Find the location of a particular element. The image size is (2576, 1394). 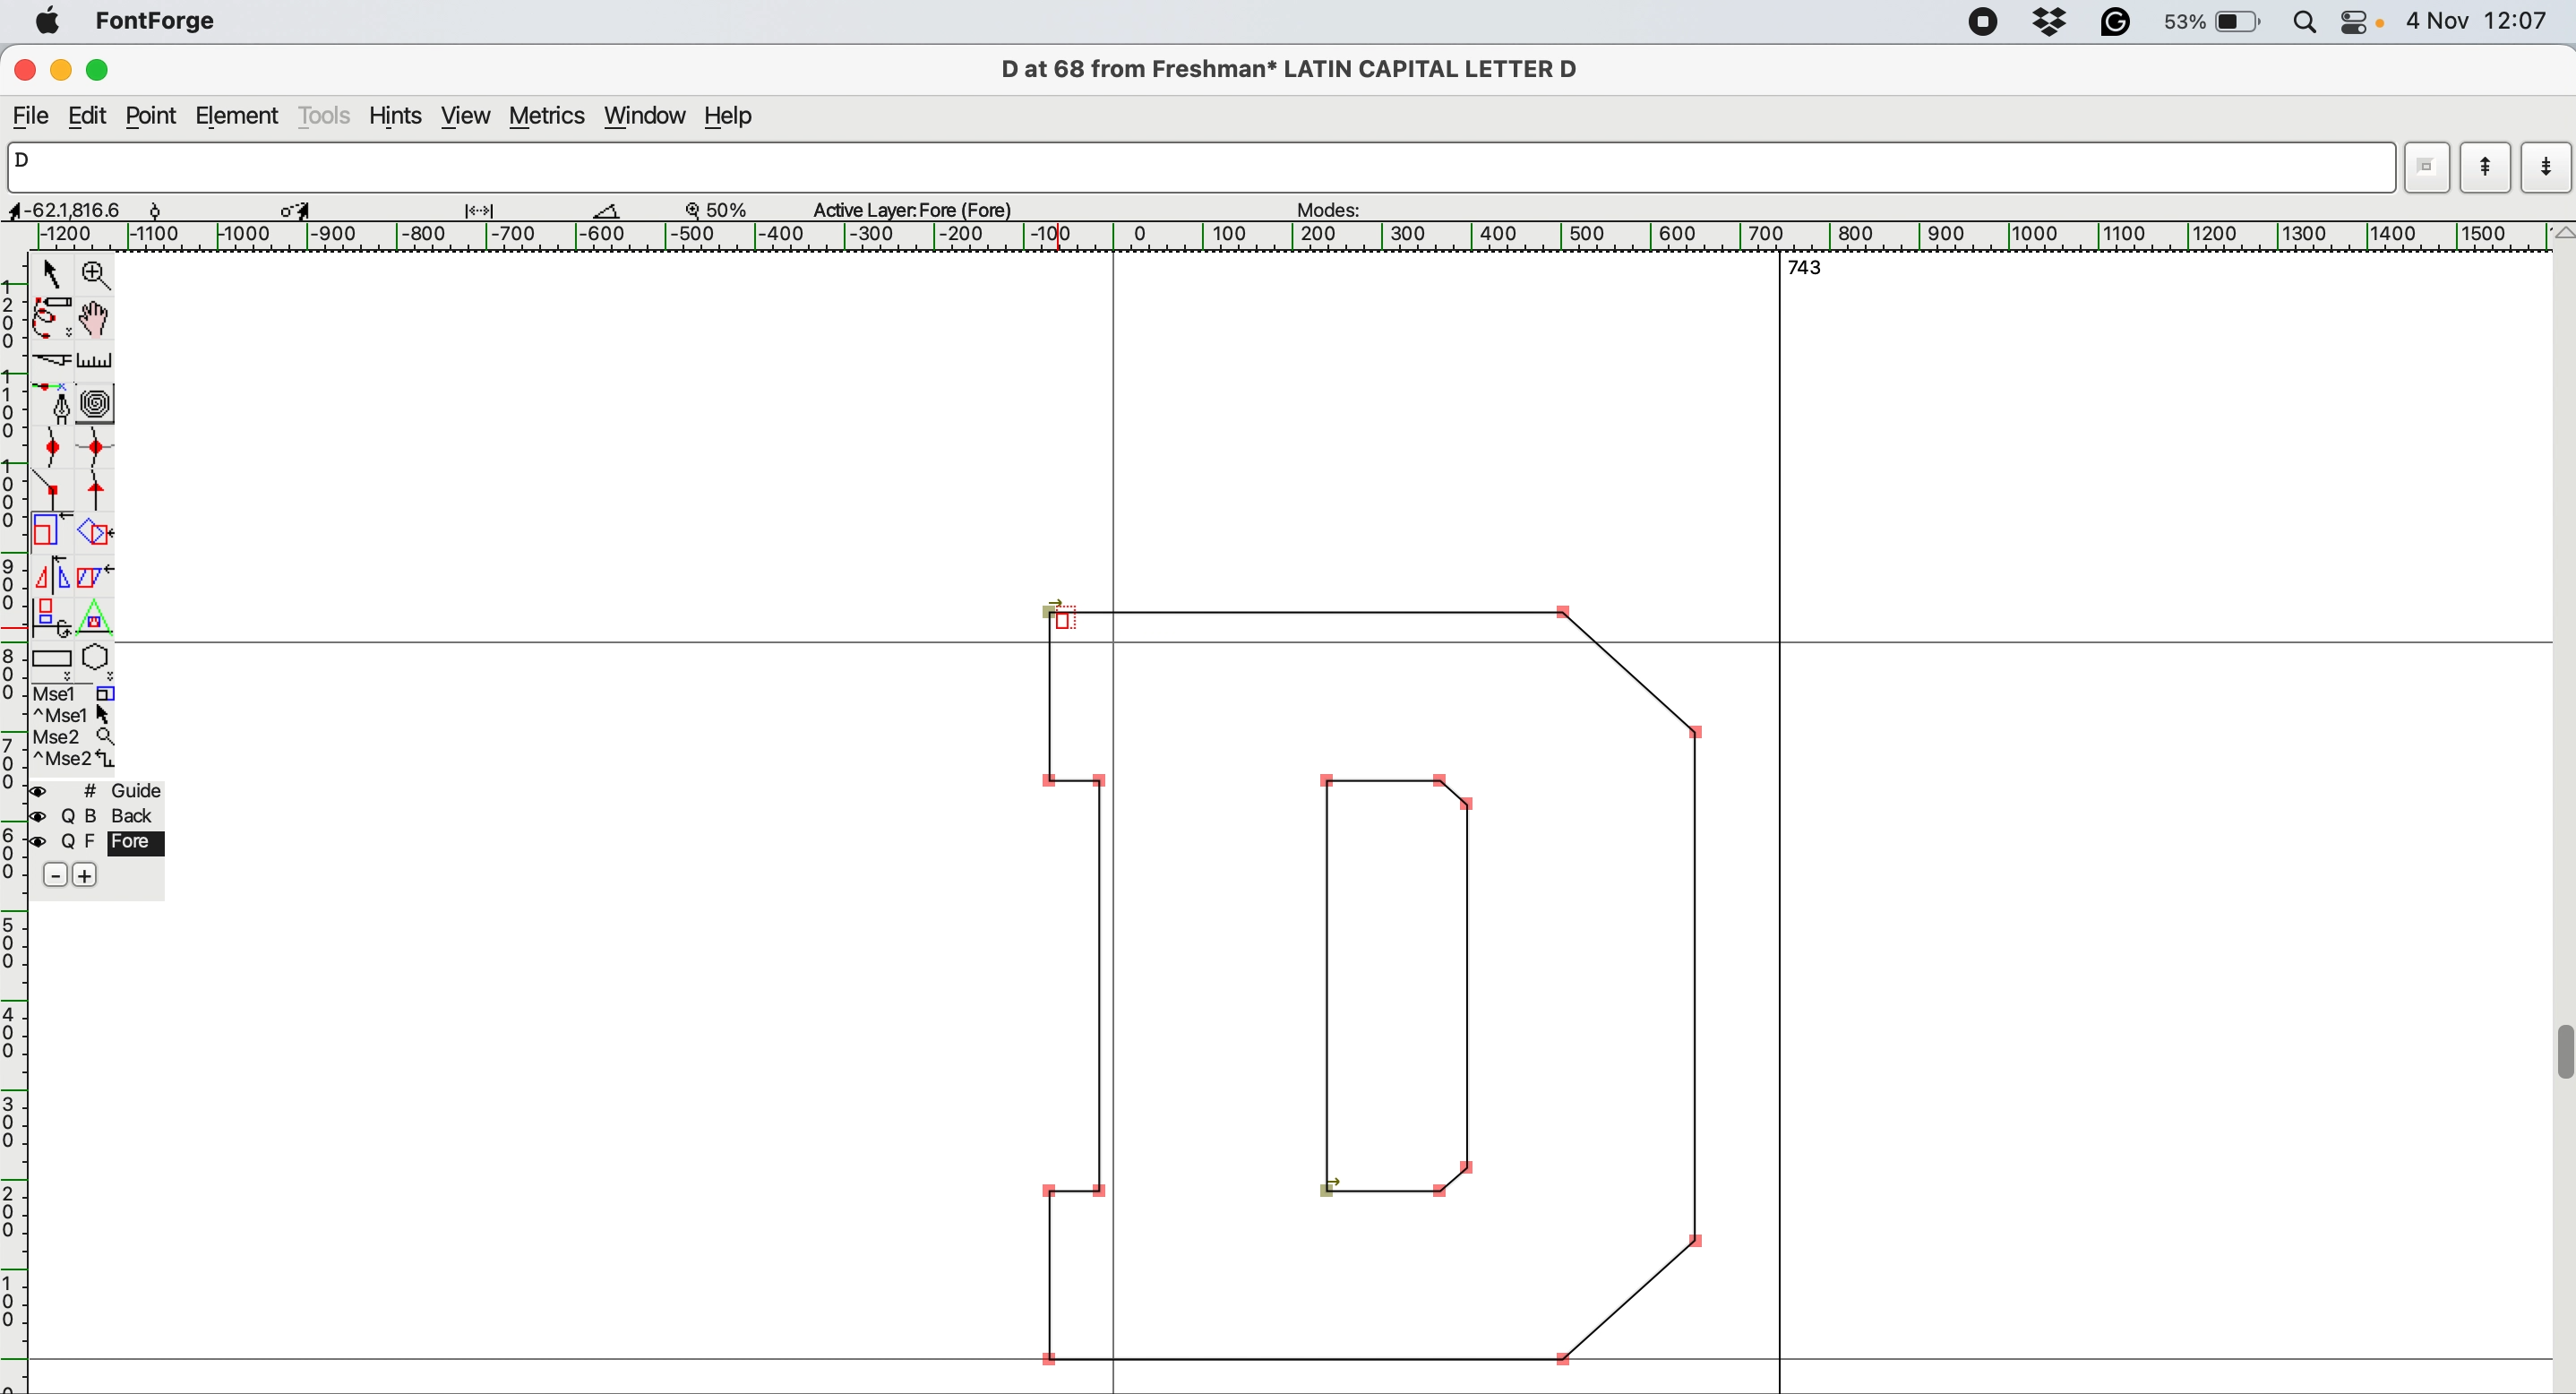

remove is located at coordinates (50, 875).